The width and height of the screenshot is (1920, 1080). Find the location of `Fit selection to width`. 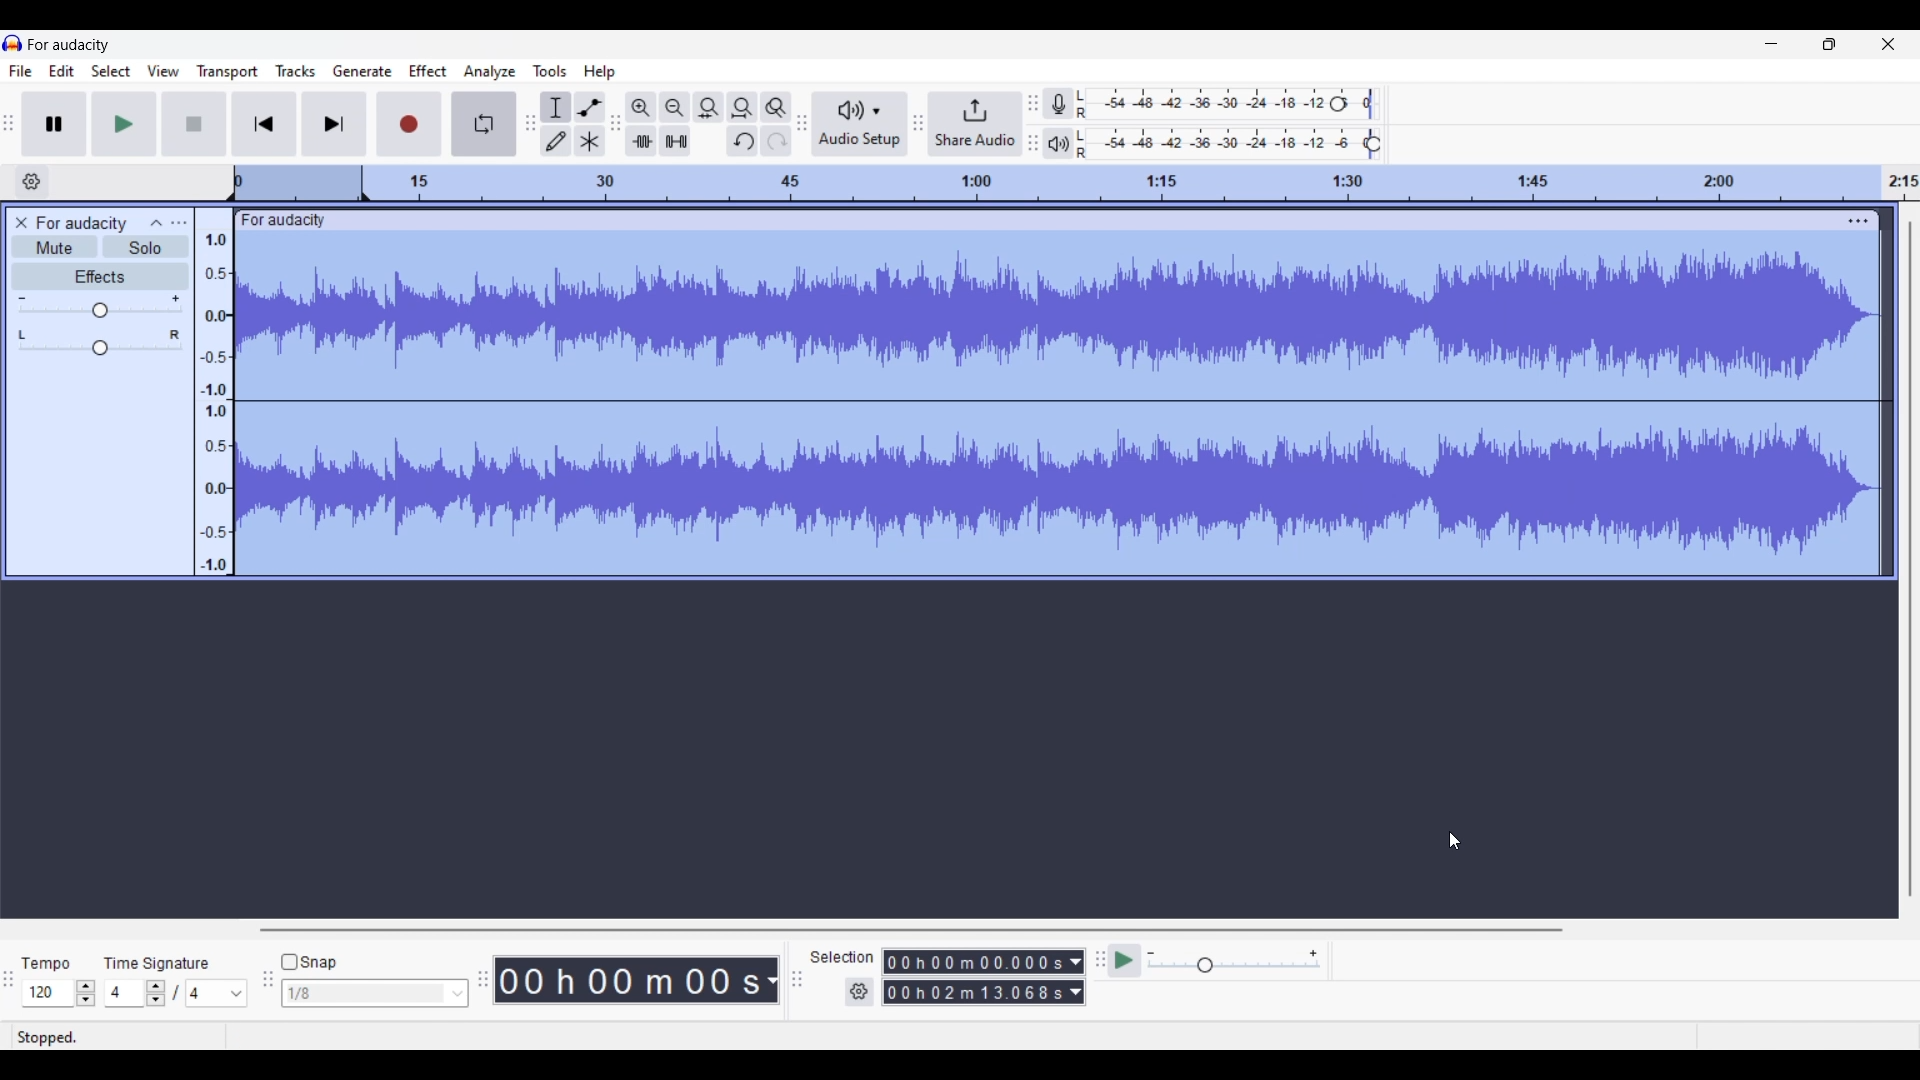

Fit selection to width is located at coordinates (708, 107).